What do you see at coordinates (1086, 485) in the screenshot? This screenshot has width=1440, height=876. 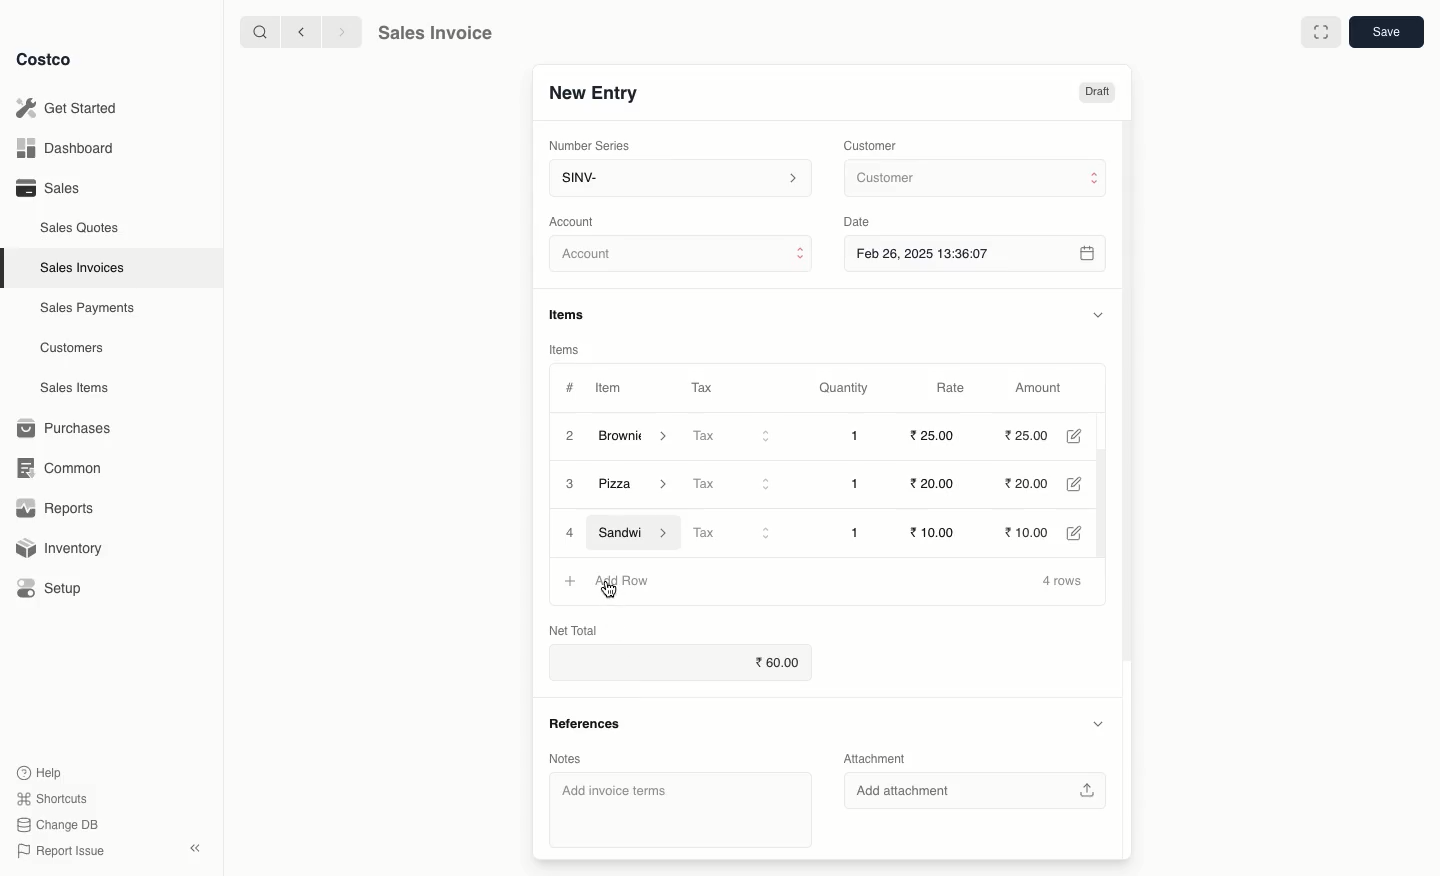 I see `Edit` at bounding box center [1086, 485].